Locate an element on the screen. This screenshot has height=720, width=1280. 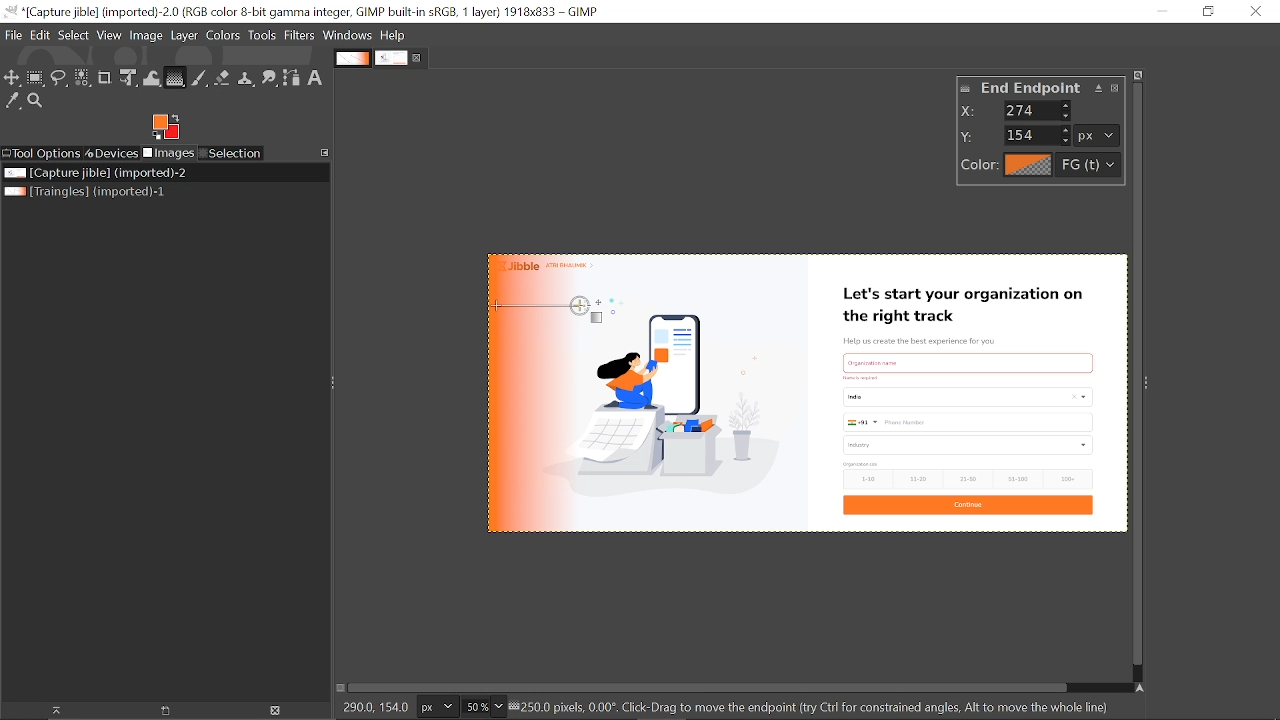
Unified transform tool is located at coordinates (130, 78).